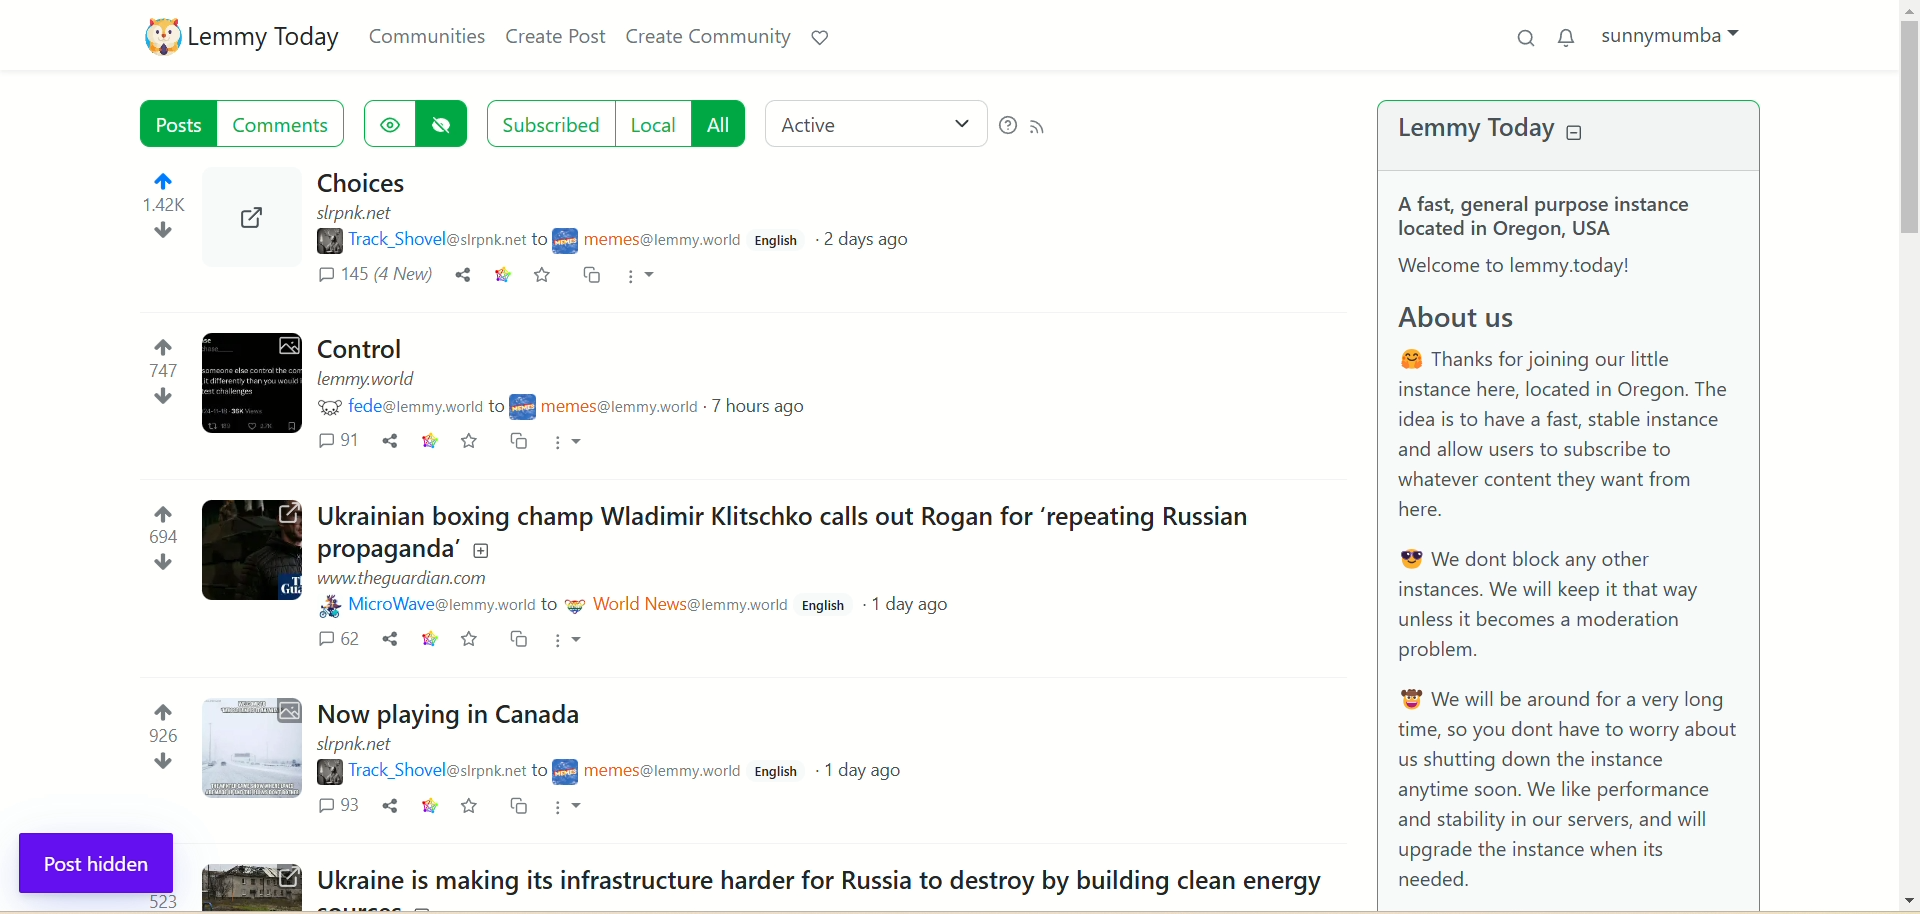 The image size is (1920, 914). I want to click on 1 day ago(post date), so click(866, 770).